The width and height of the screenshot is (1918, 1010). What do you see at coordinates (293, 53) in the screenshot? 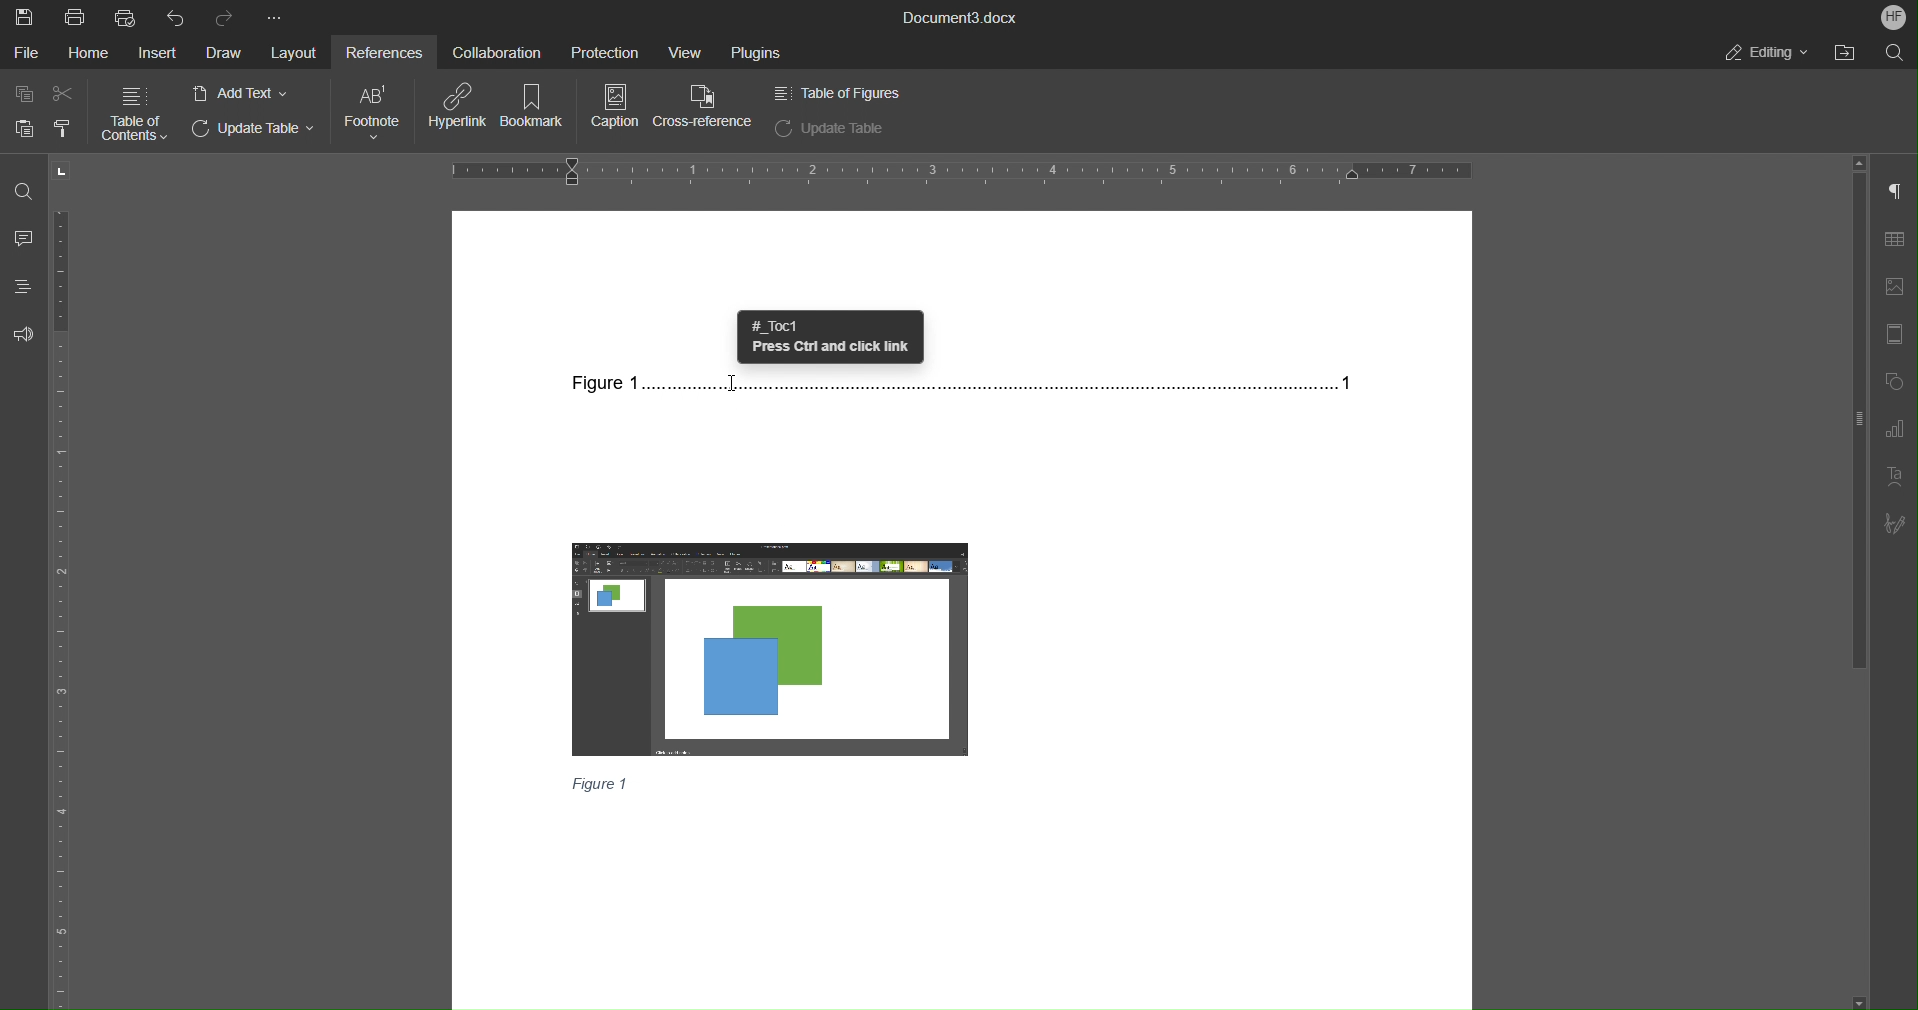
I see `Layout` at bounding box center [293, 53].